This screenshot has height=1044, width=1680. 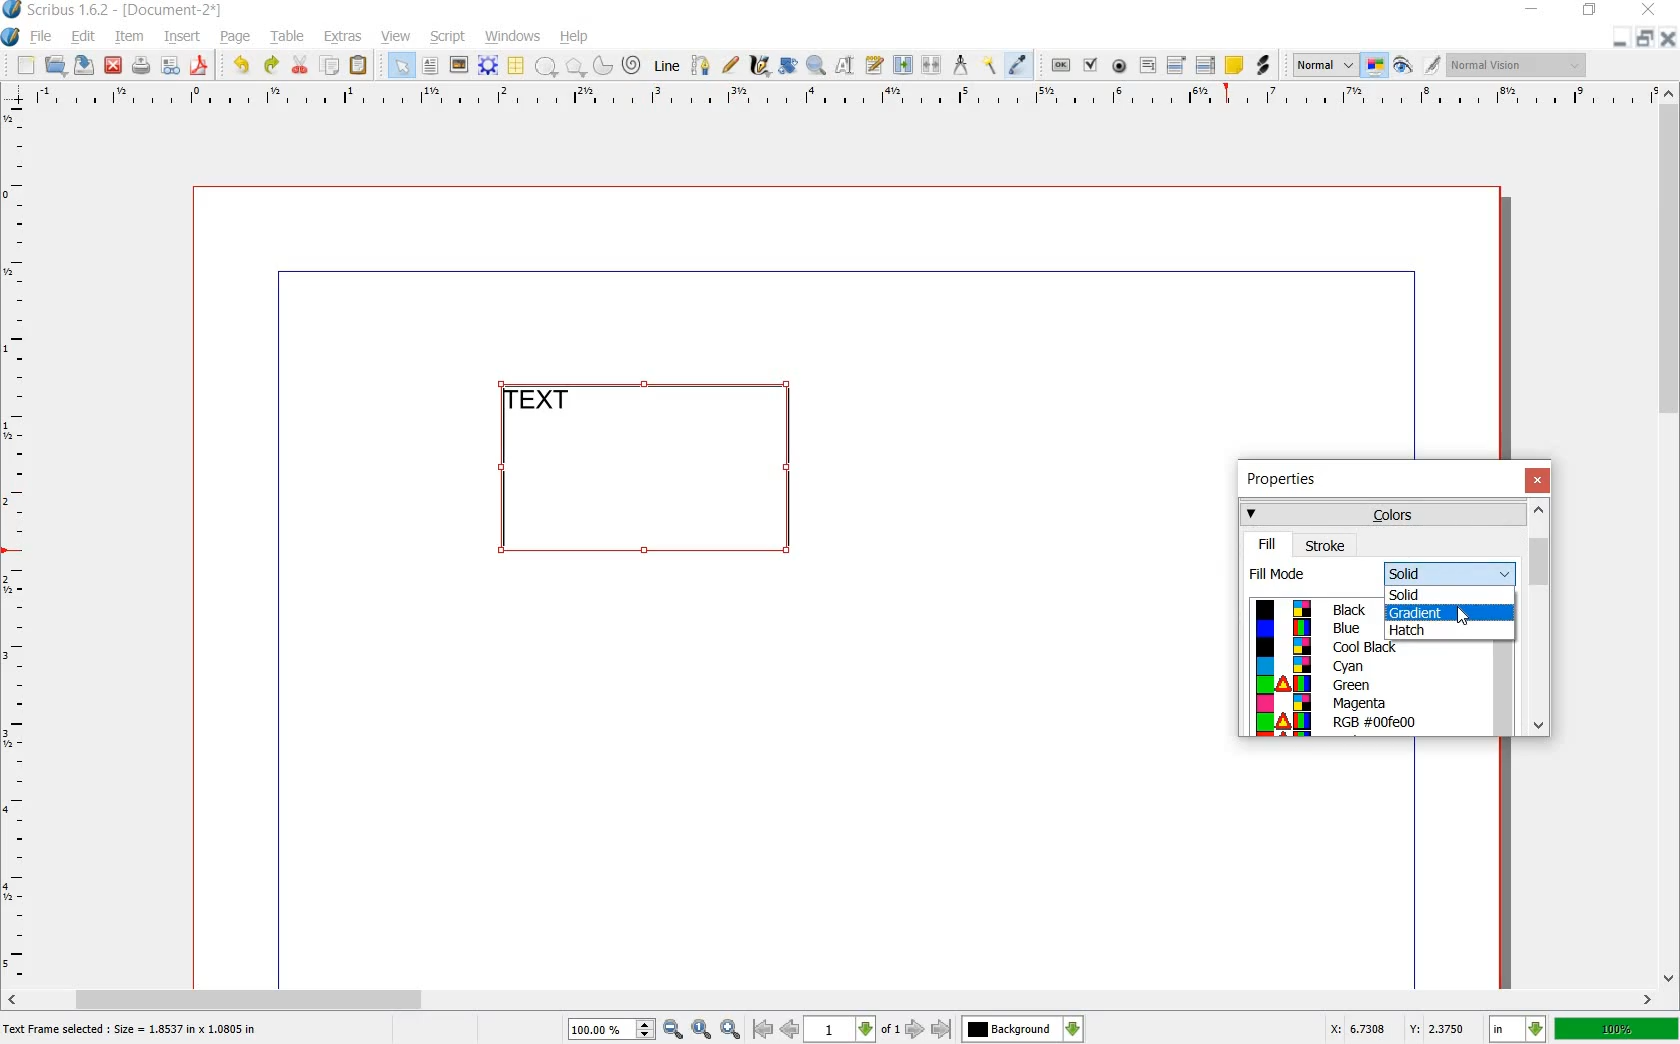 I want to click on Green, so click(x=1355, y=685).